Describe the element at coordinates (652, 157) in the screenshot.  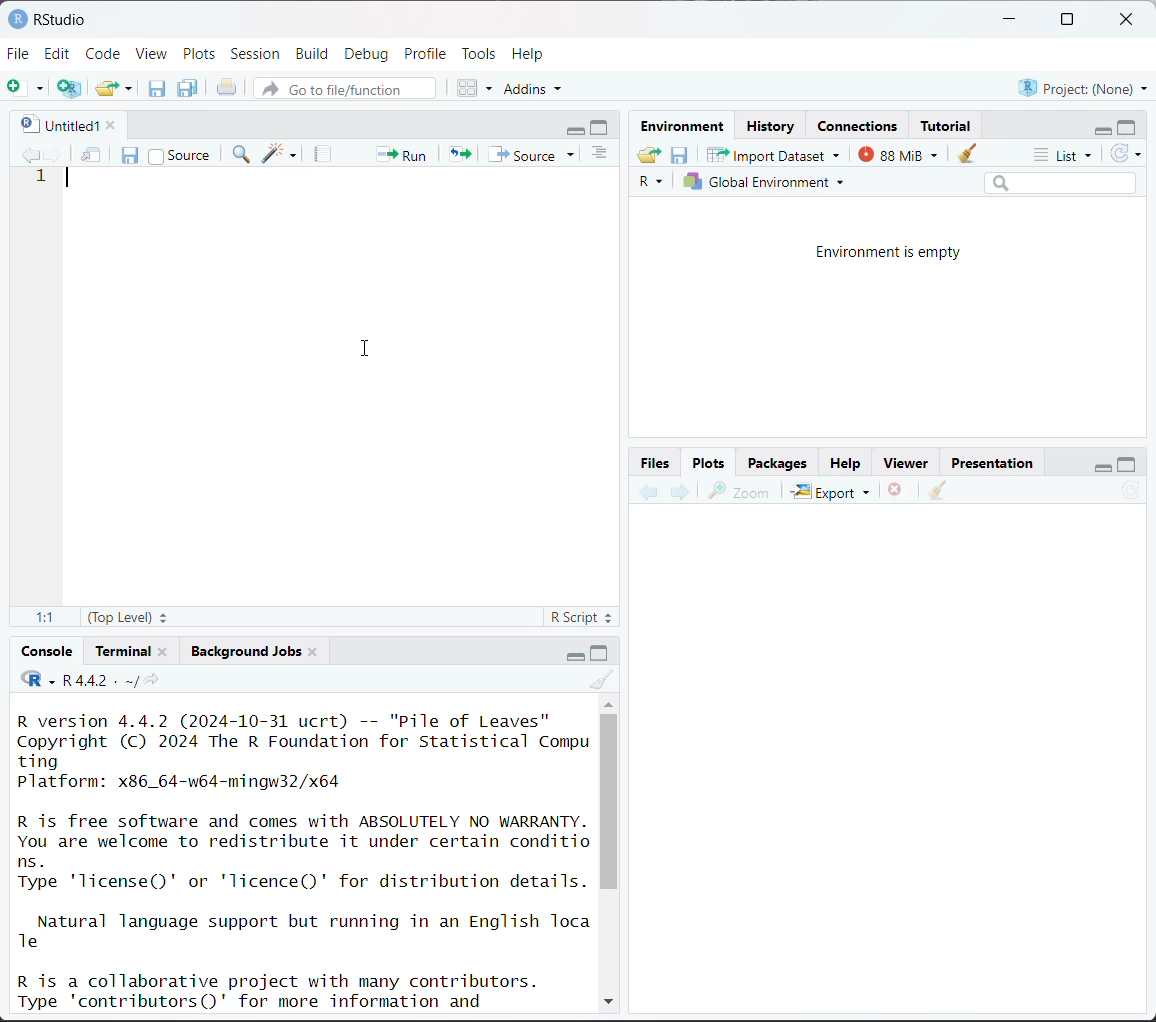
I see `load workspace` at that location.